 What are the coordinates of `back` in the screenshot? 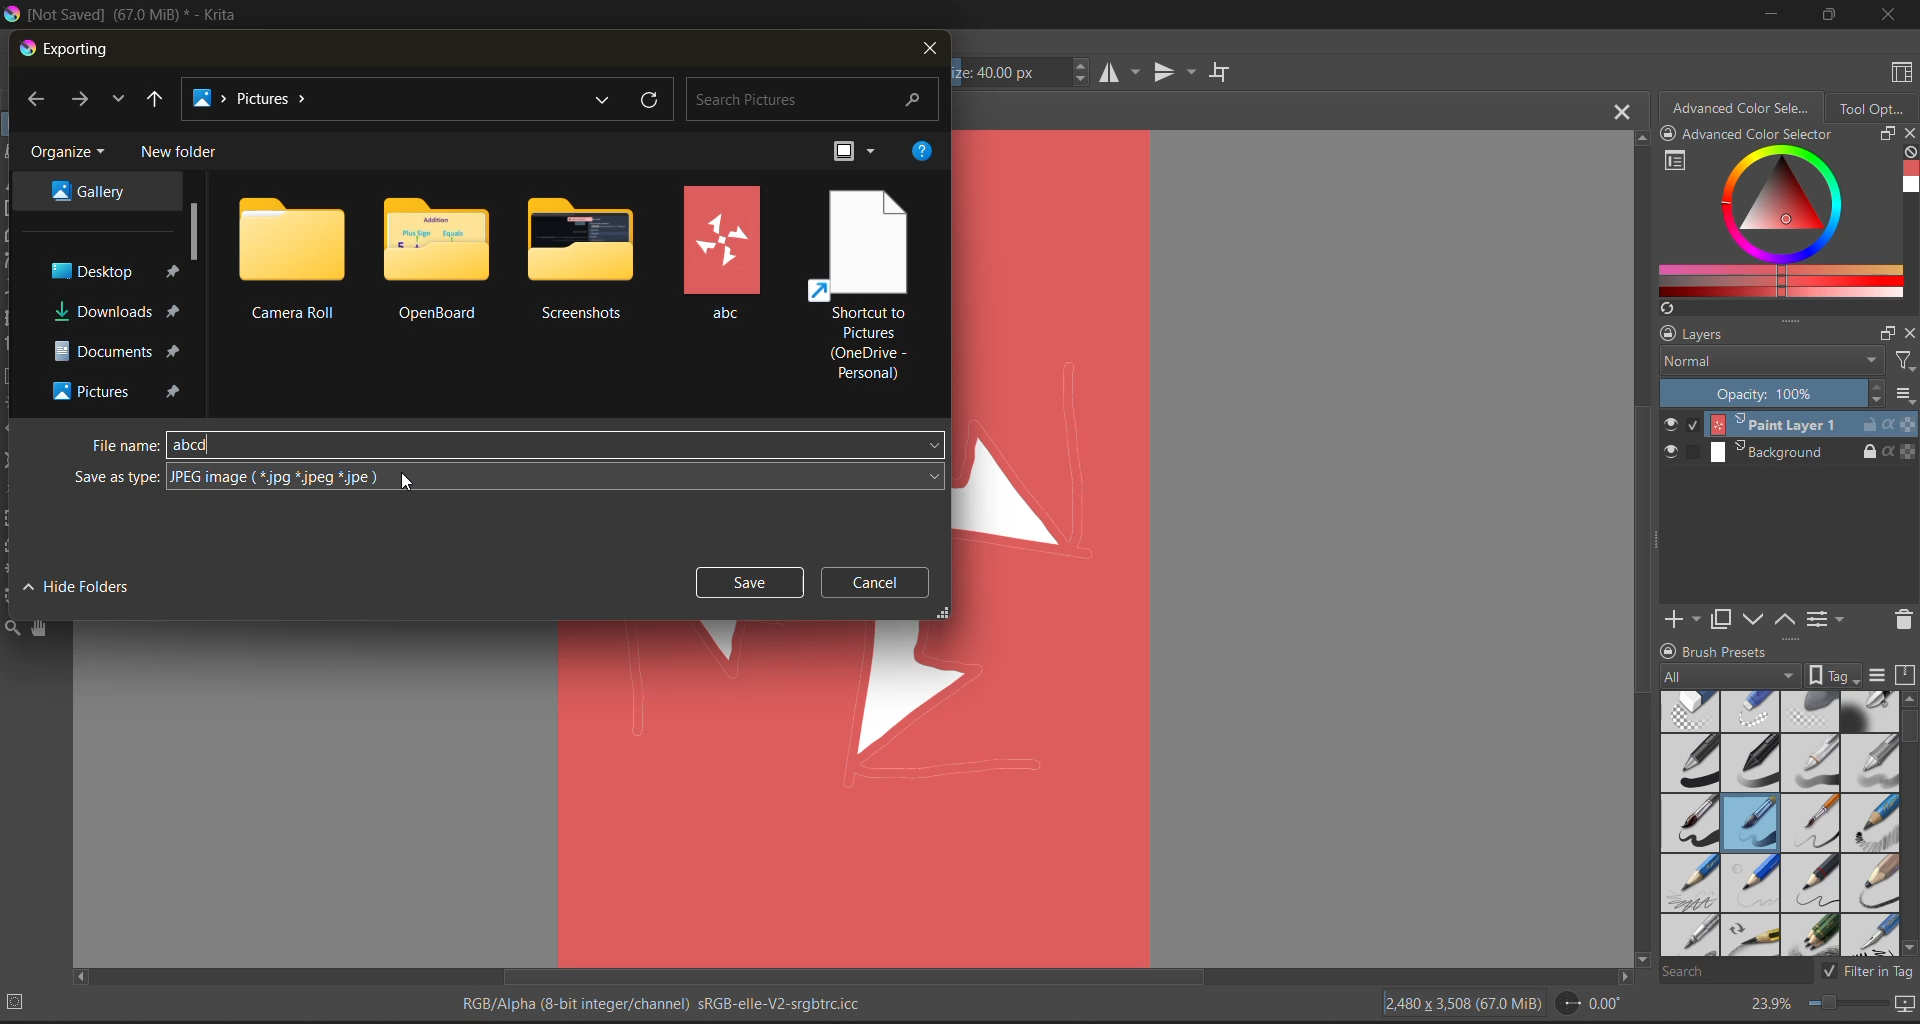 It's located at (38, 99).